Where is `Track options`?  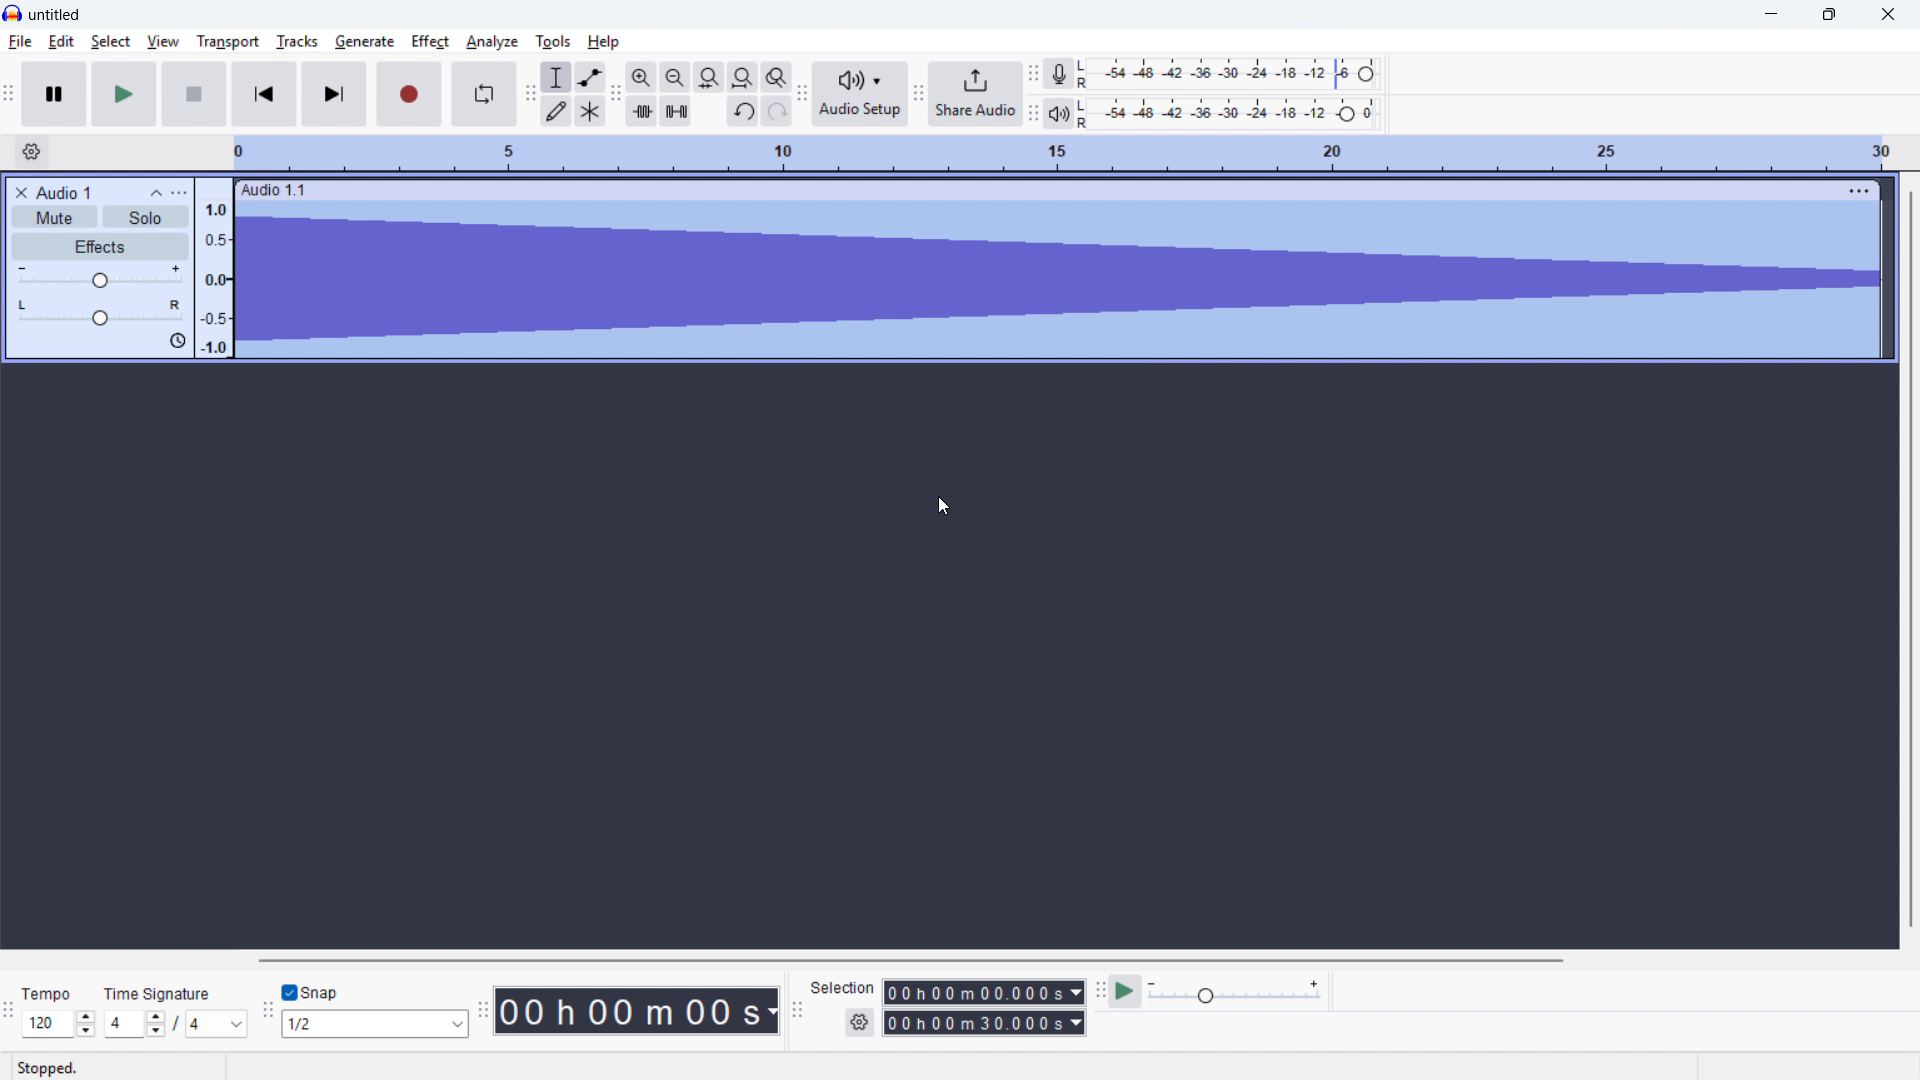 Track options is located at coordinates (1857, 192).